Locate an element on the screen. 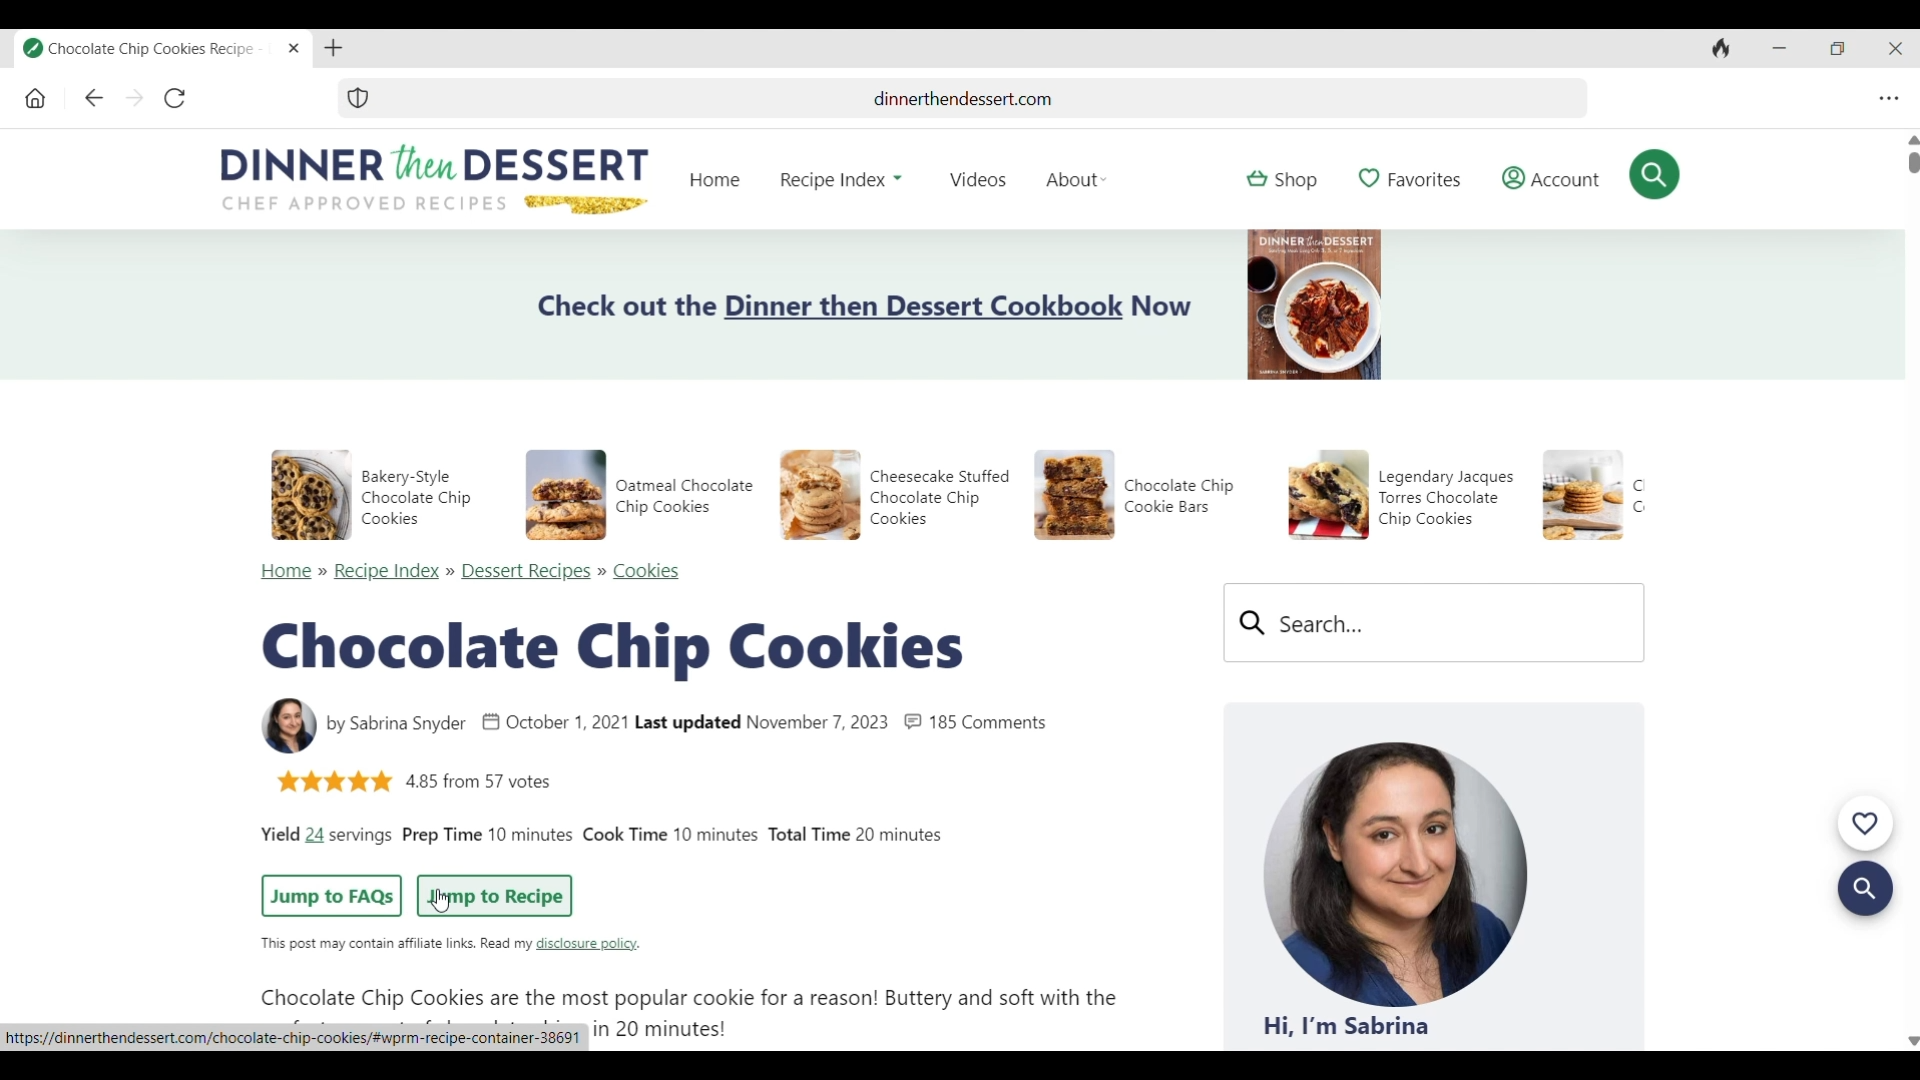 This screenshot has height=1080, width=1920. Link to homepage is located at coordinates (714, 180).